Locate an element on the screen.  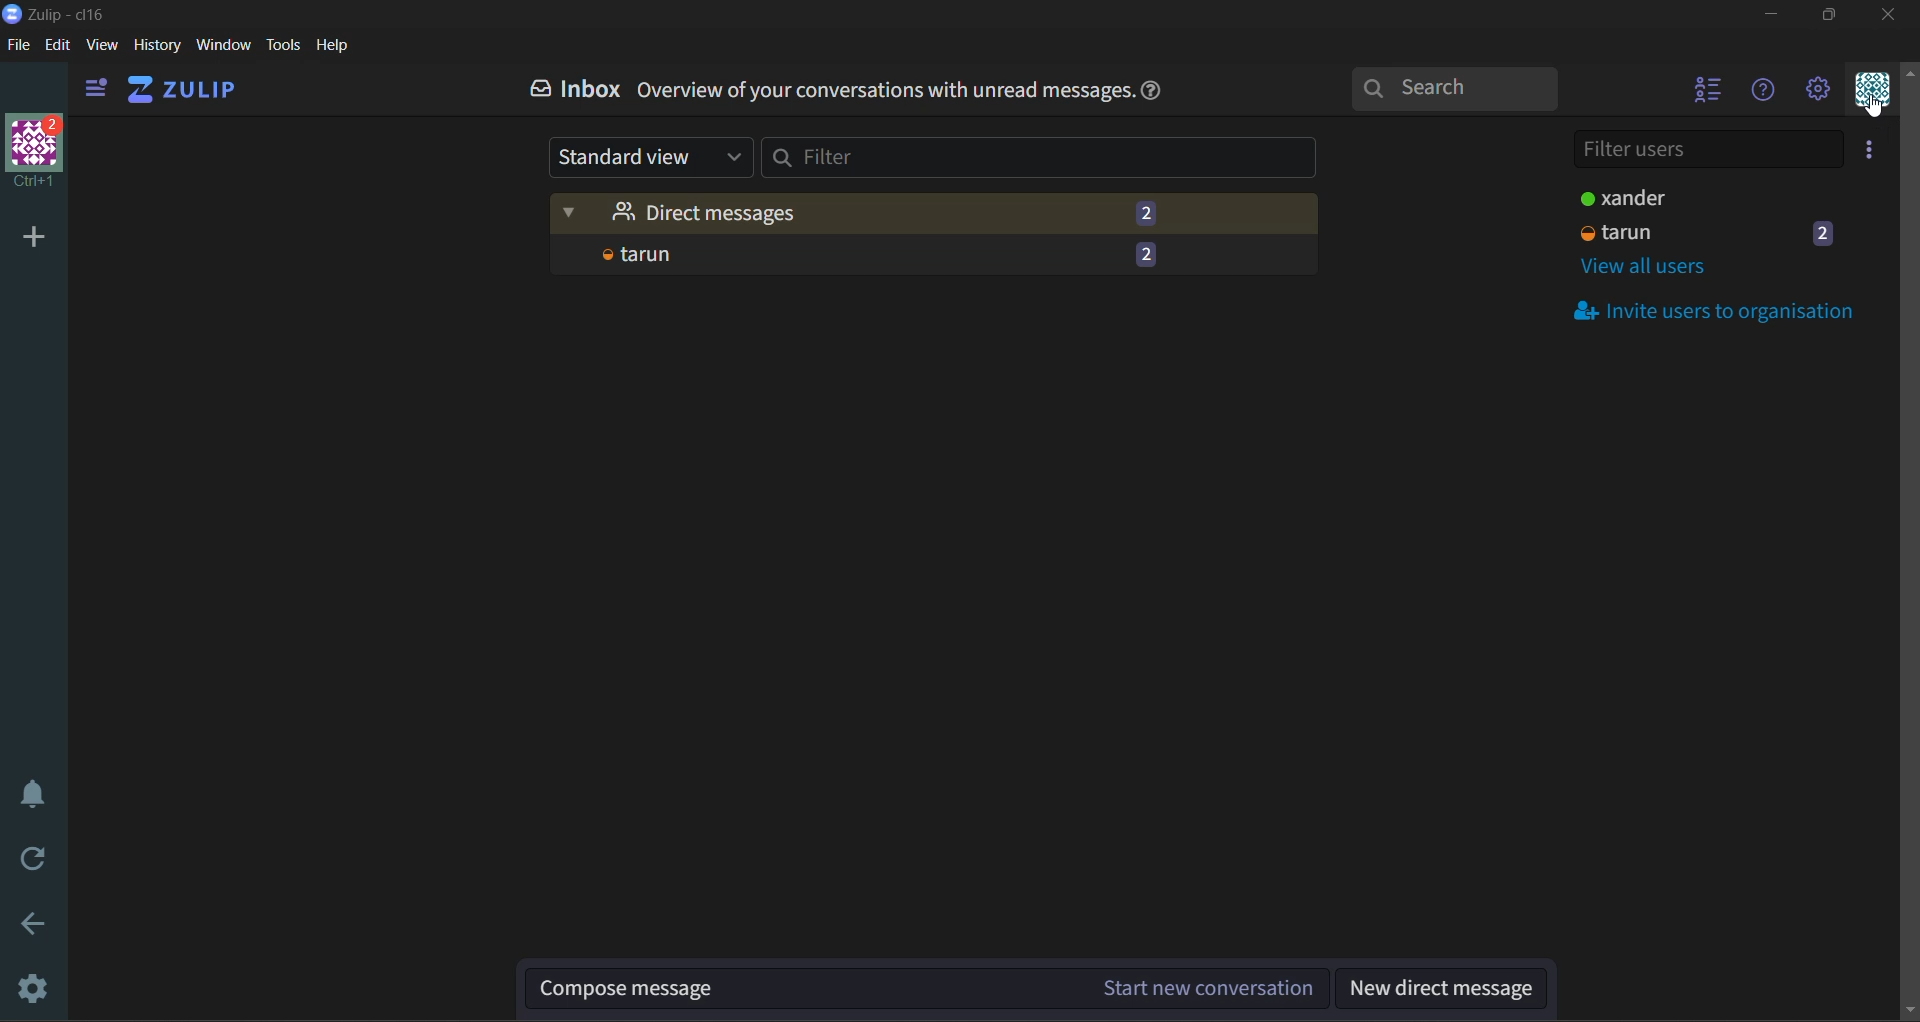
standard view is located at coordinates (647, 158).